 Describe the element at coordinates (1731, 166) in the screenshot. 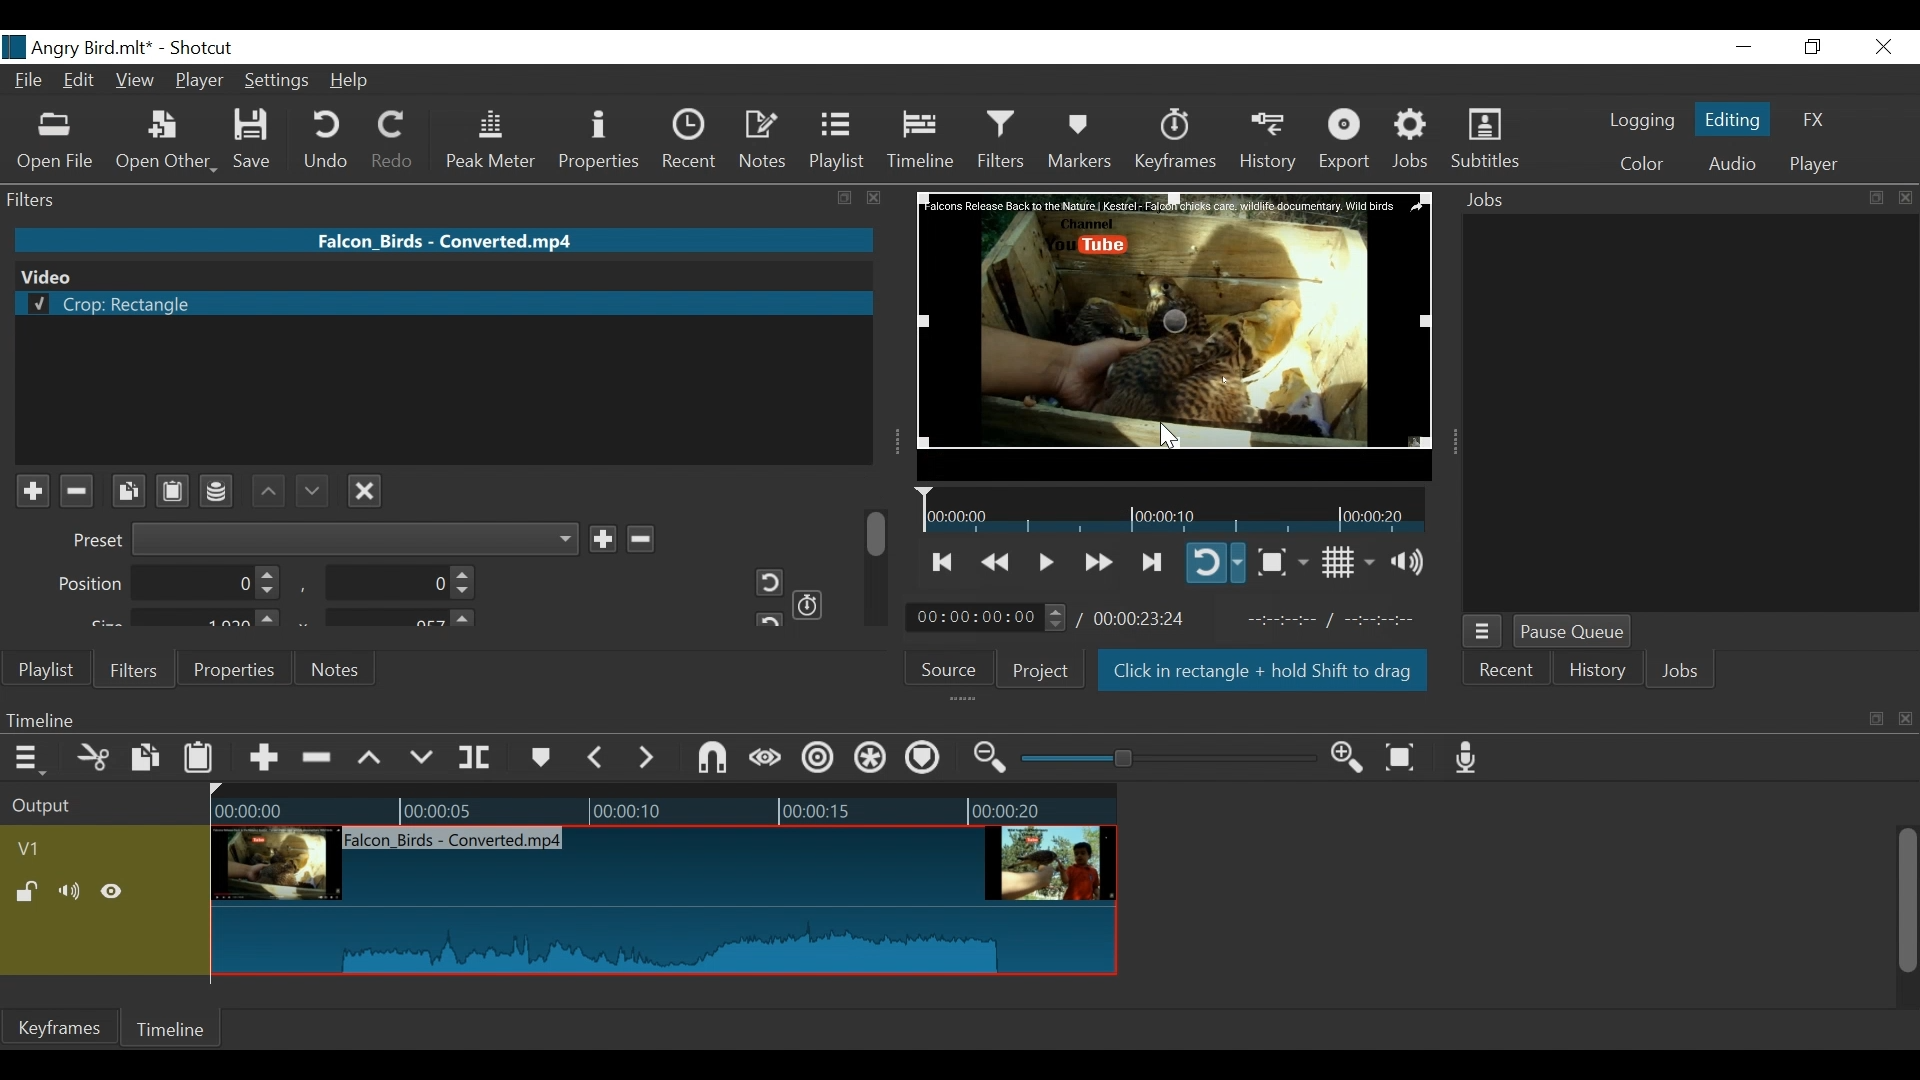

I see `Audio` at that location.